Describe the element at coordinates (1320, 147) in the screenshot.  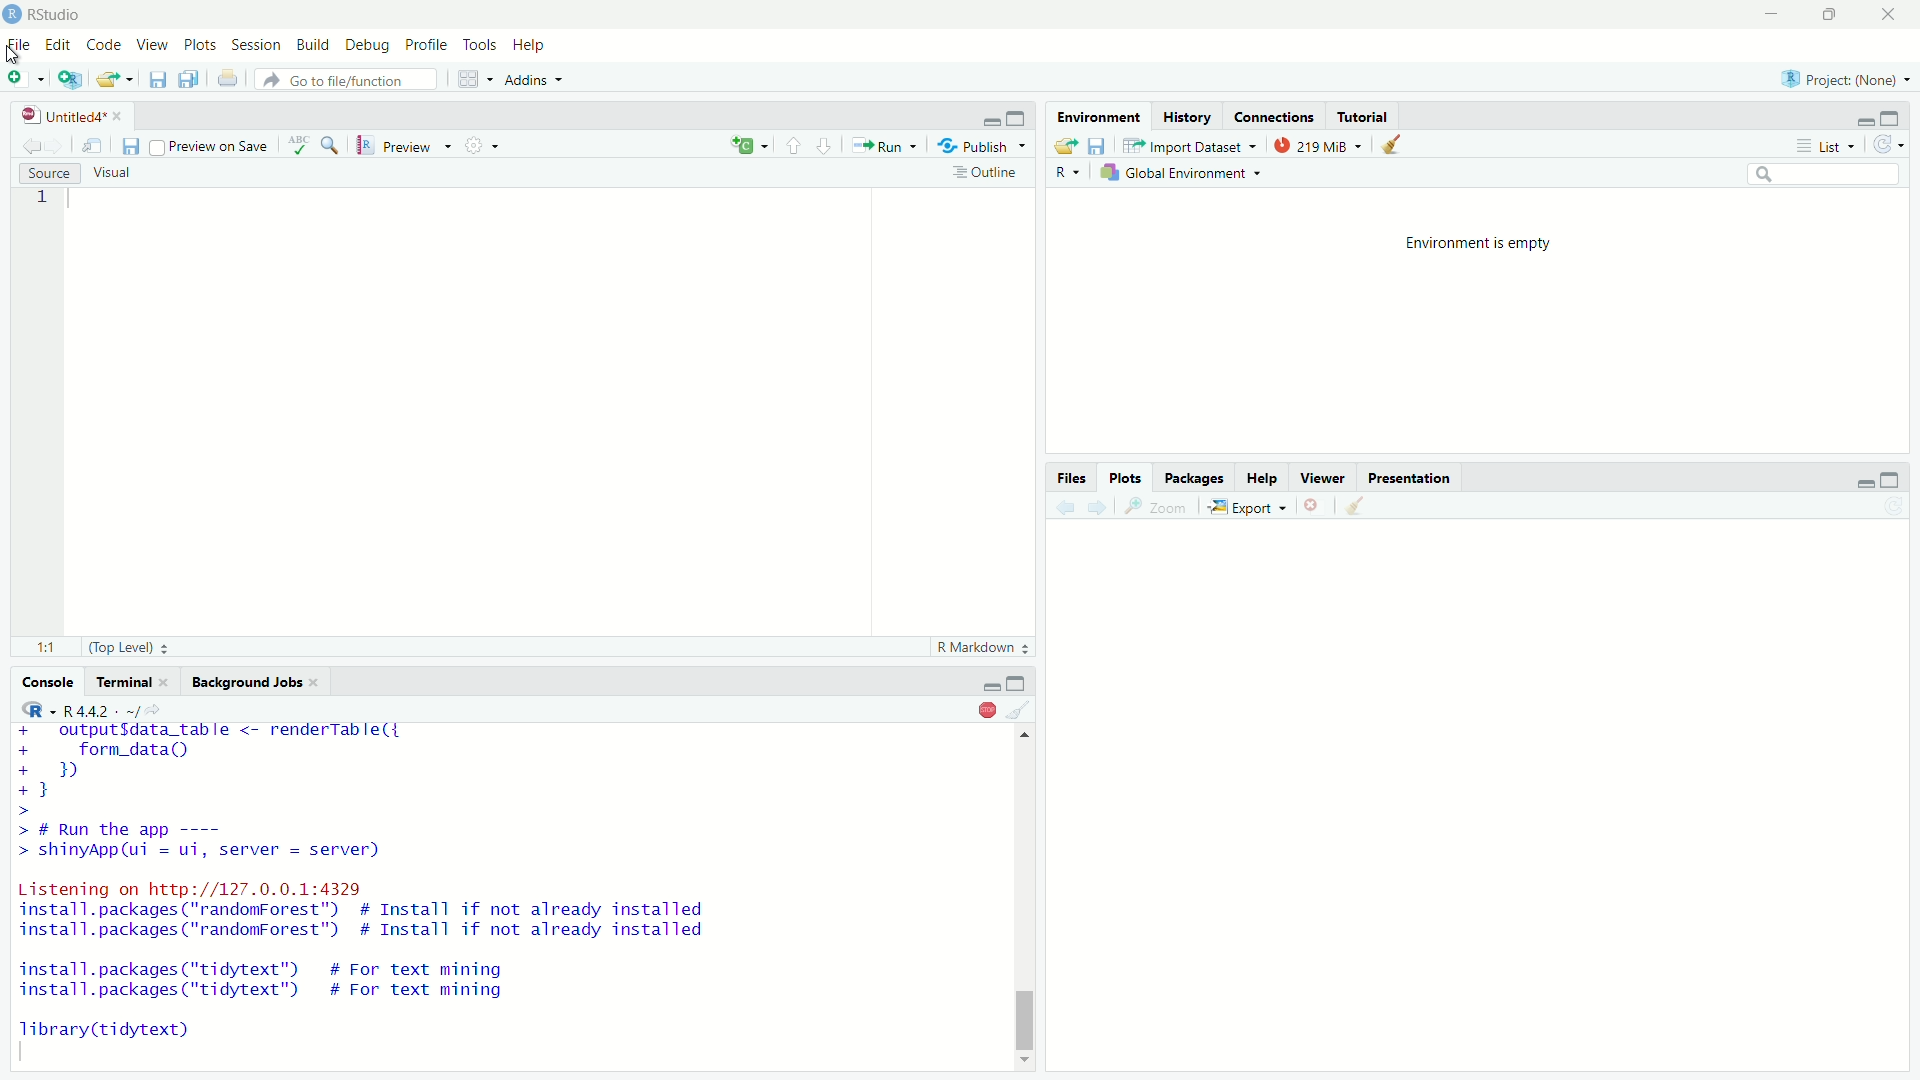
I see `current memory usage - 219MiB` at that location.